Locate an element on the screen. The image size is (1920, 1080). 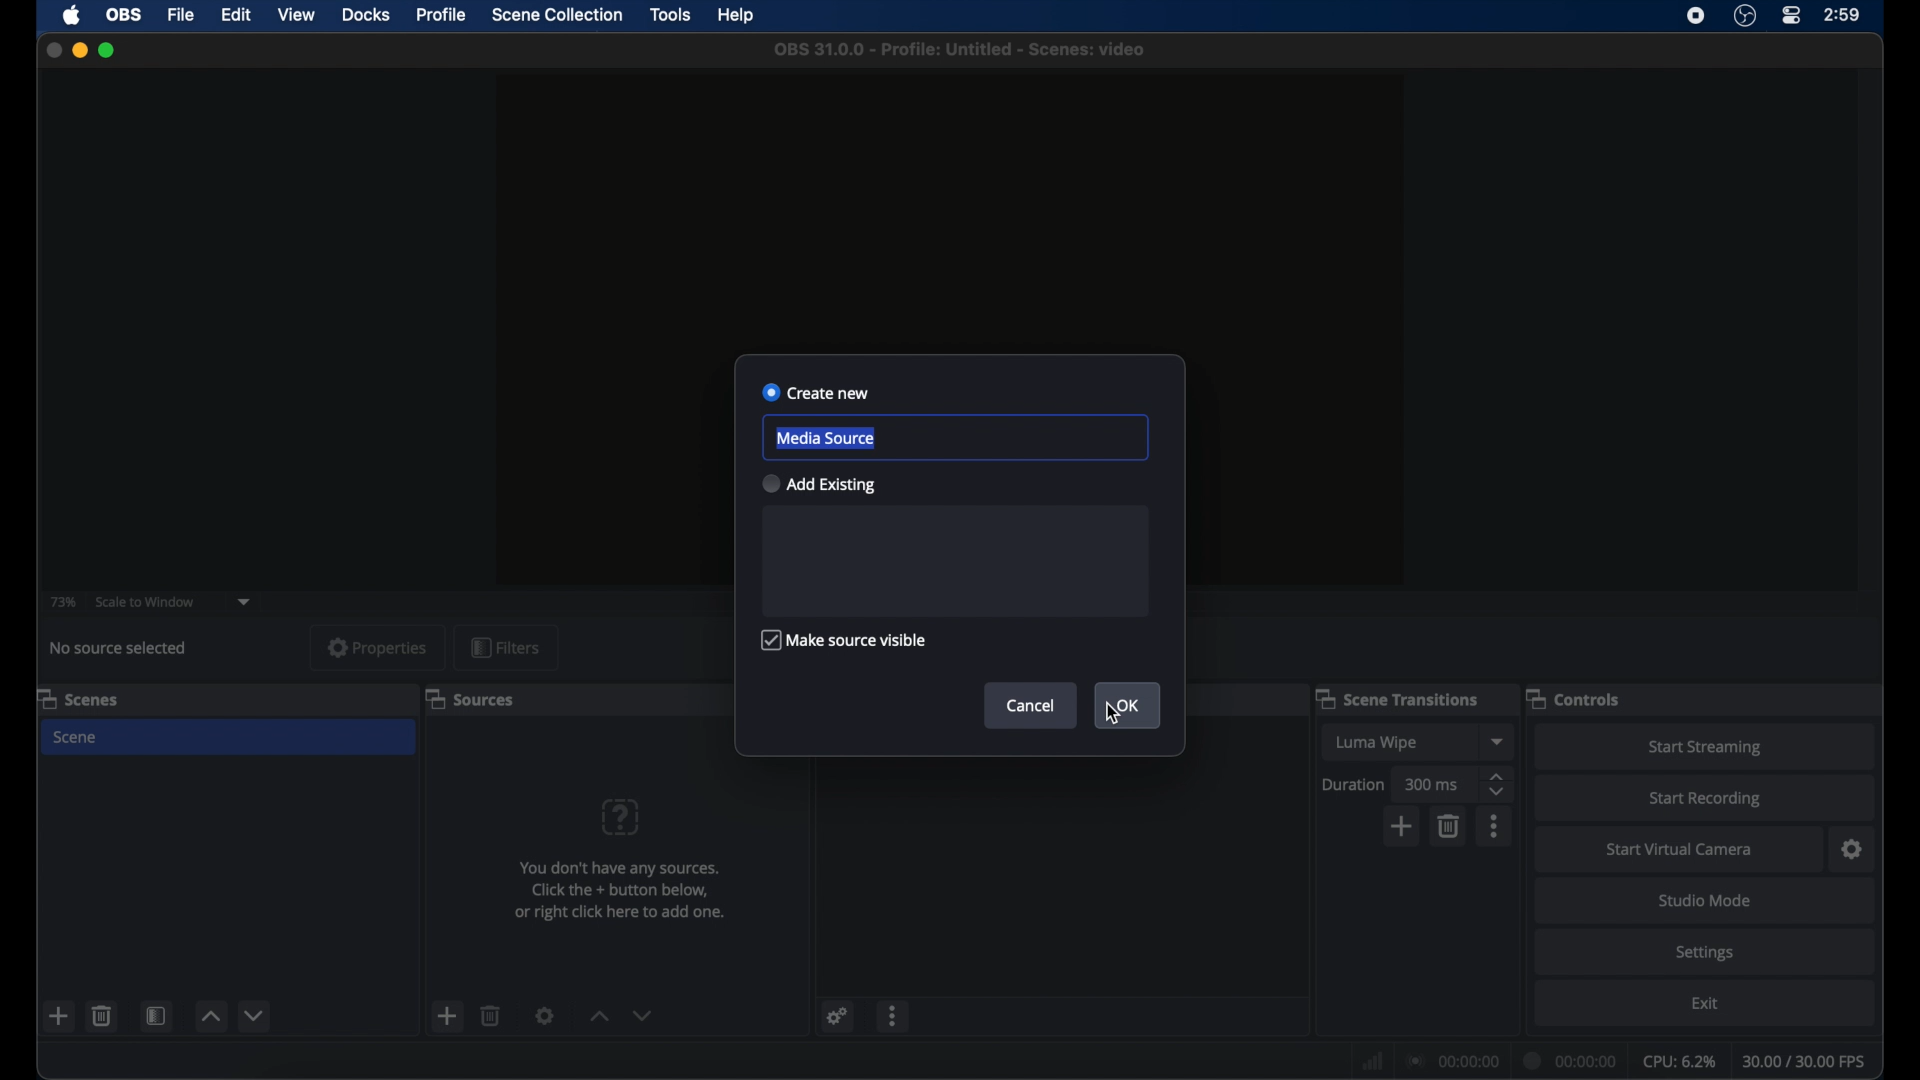
decrement is located at coordinates (256, 1016).